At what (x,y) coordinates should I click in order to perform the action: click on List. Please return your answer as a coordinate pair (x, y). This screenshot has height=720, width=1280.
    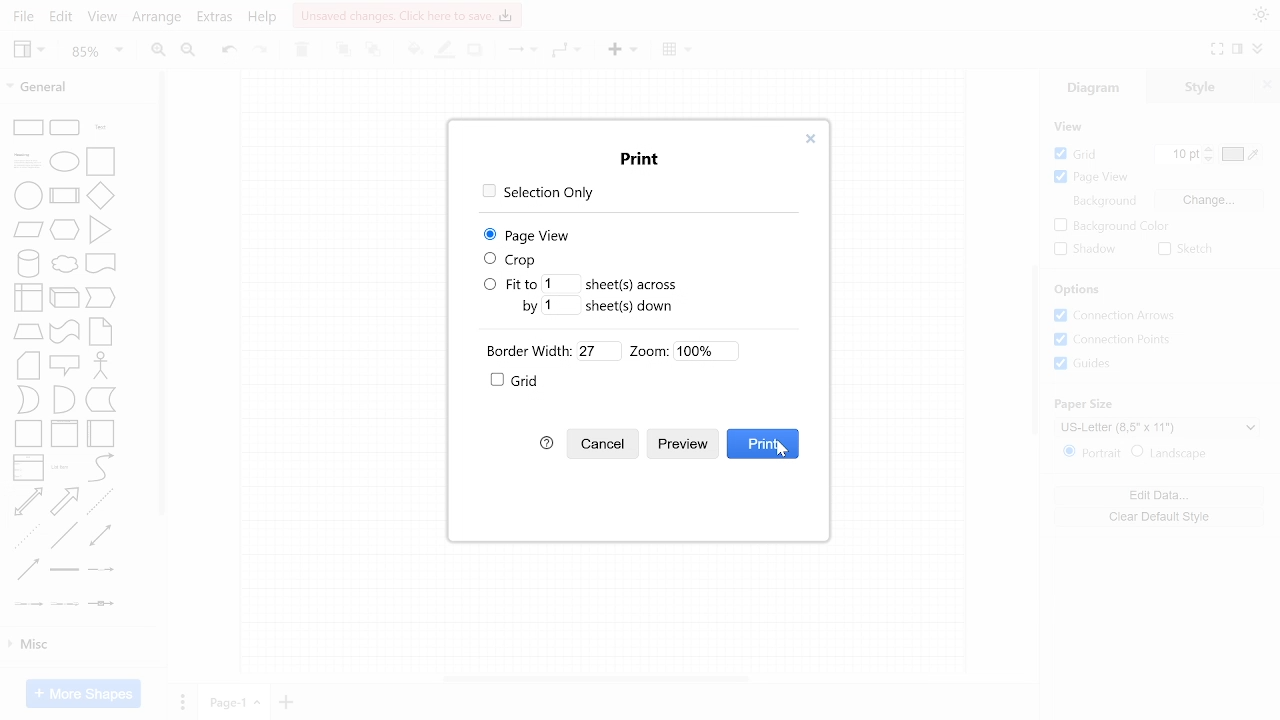
    Looking at the image, I should click on (29, 468).